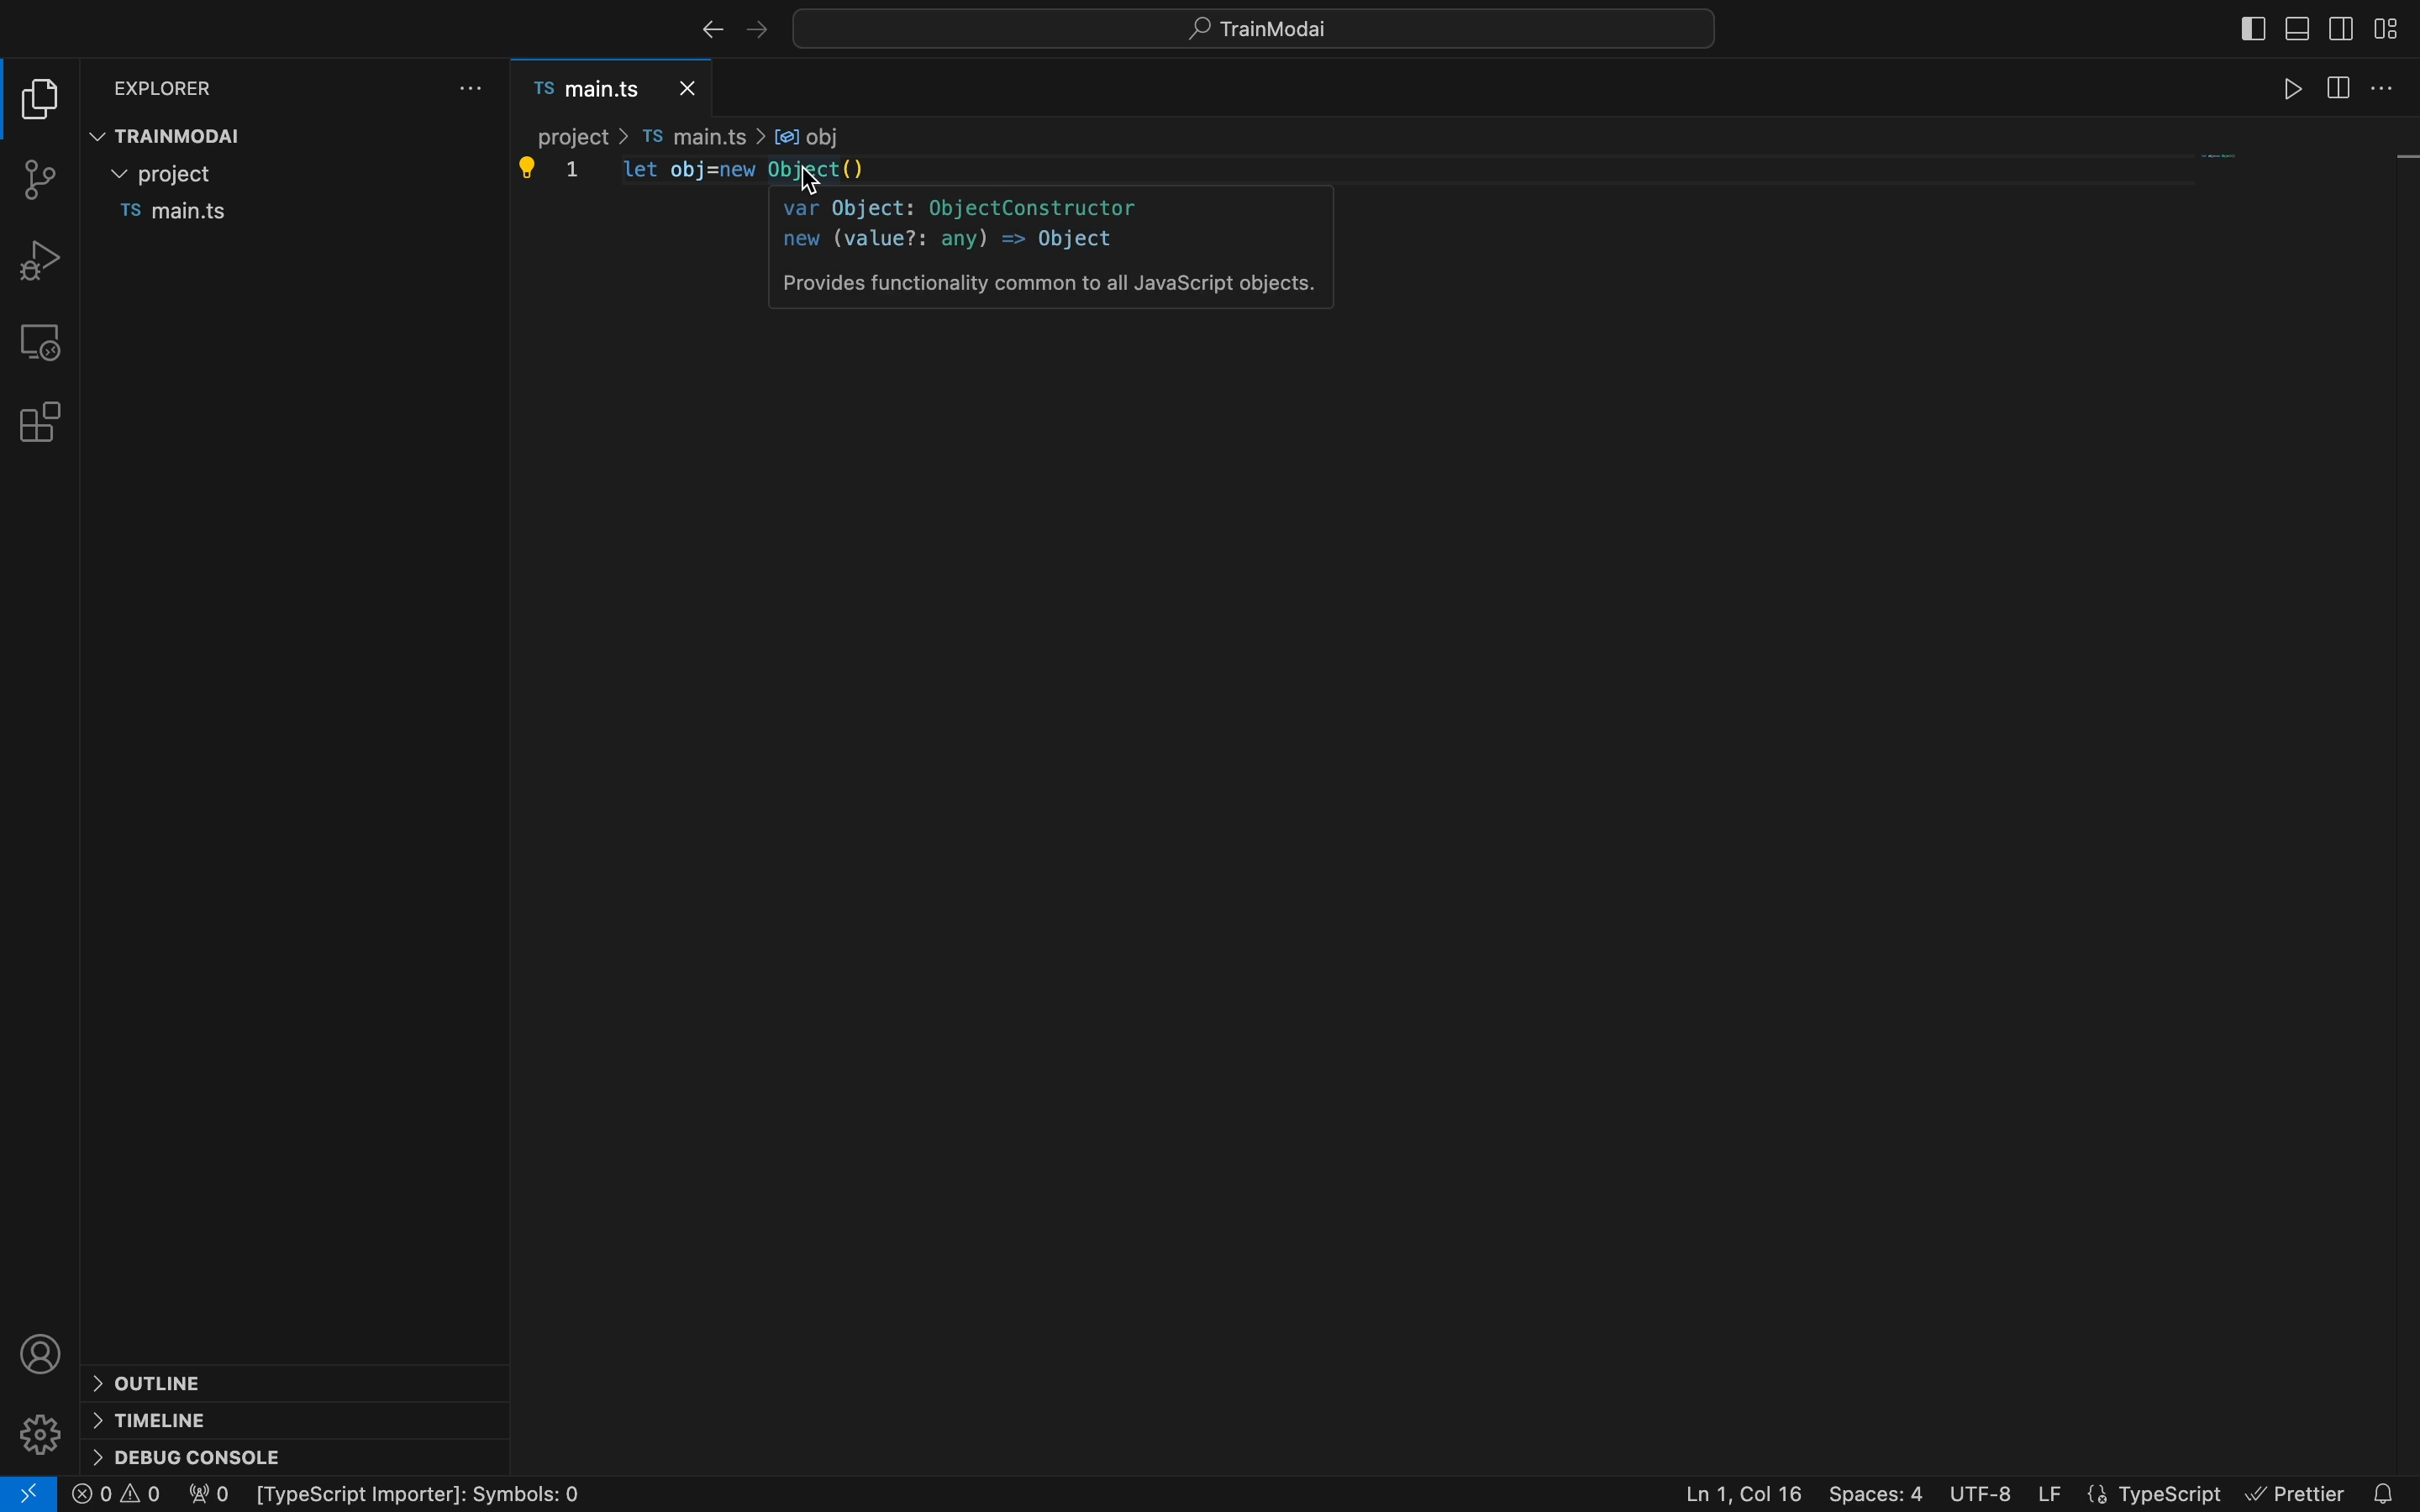  I want to click on Breadcrumb, so click(693, 135).